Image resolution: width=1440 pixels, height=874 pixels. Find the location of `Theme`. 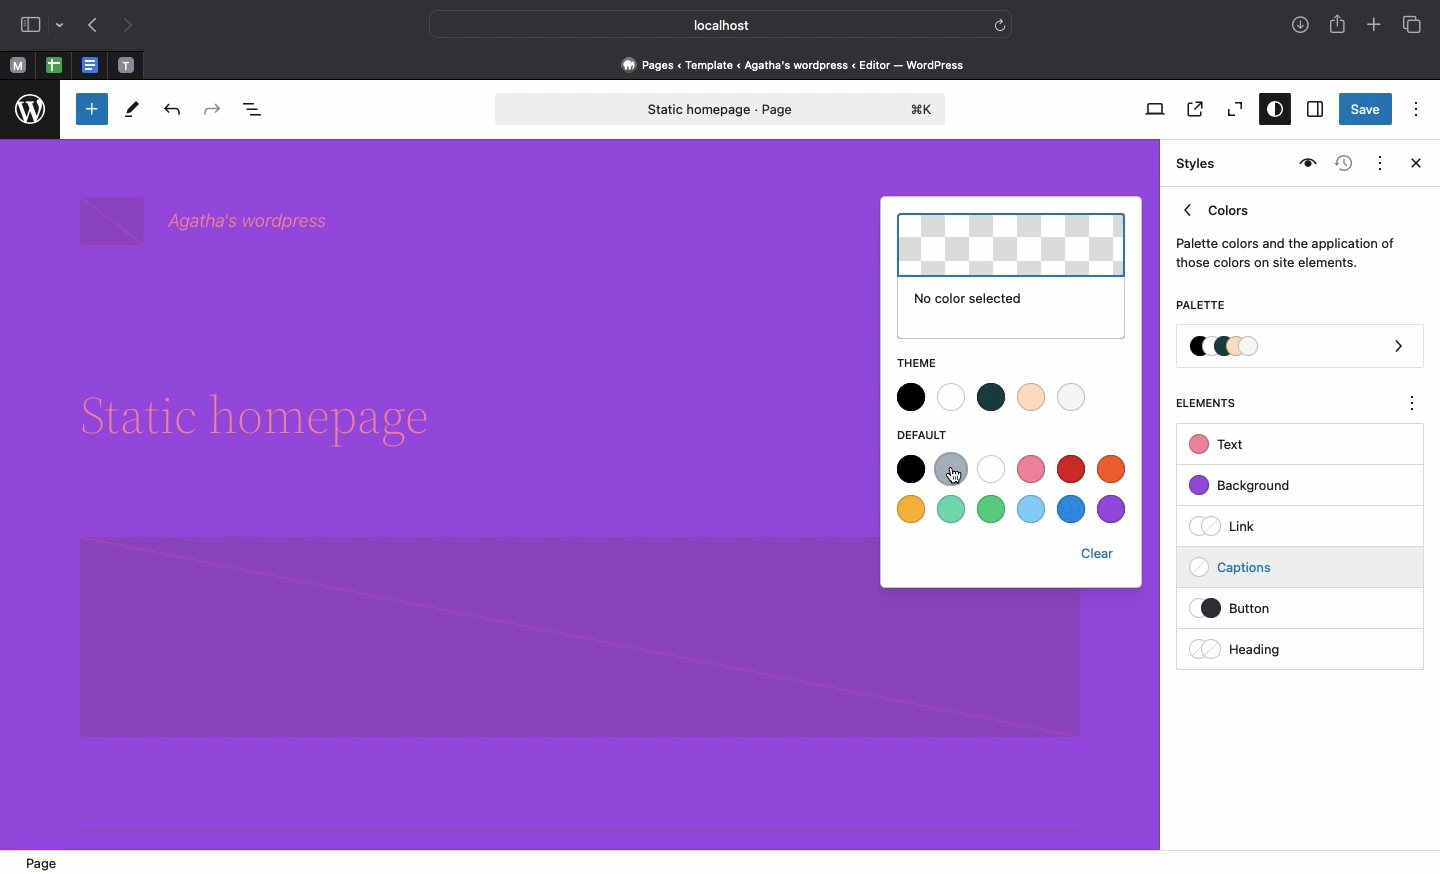

Theme is located at coordinates (914, 363).